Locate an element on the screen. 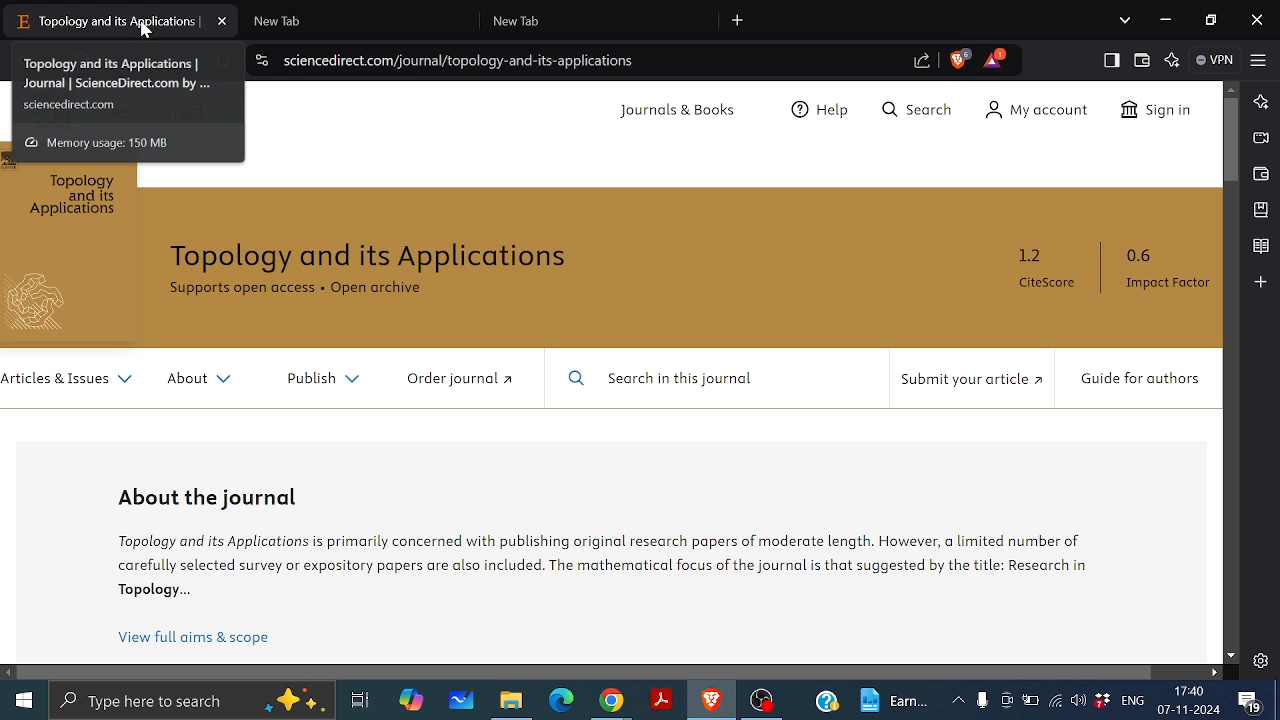 This screenshot has height=720, width=1280. Search in this journal is located at coordinates (666, 379).